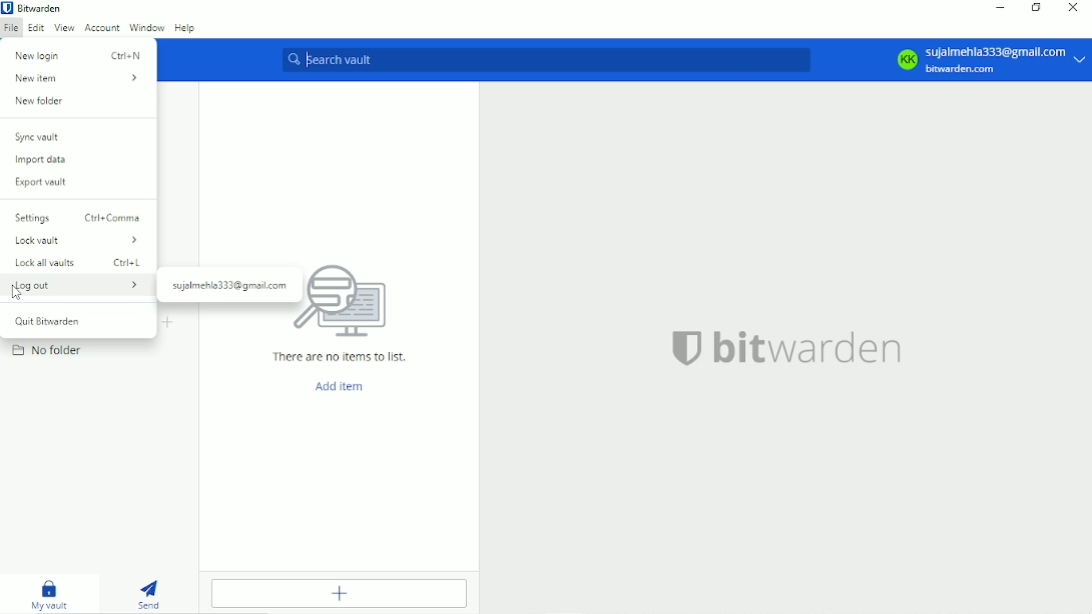  Describe the element at coordinates (64, 27) in the screenshot. I see `View` at that location.